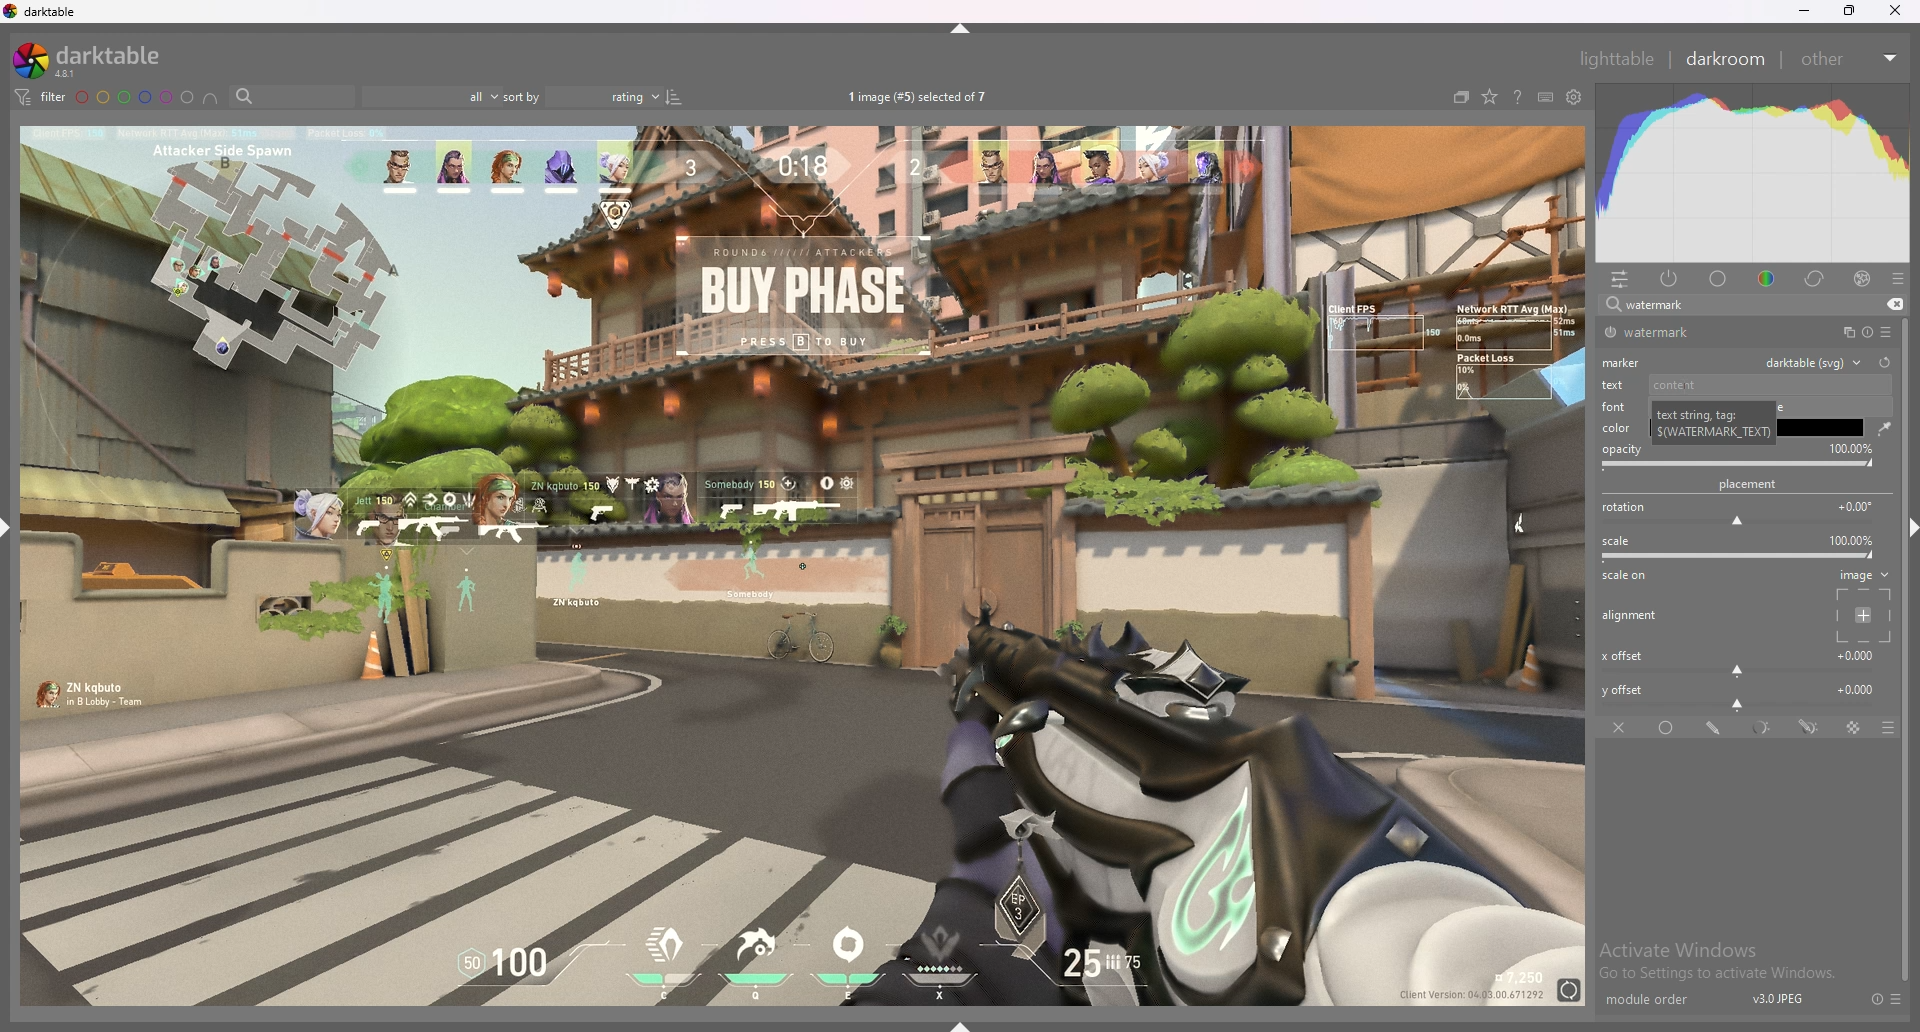 The image size is (1920, 1032). I want to click on text, so click(1743, 385).